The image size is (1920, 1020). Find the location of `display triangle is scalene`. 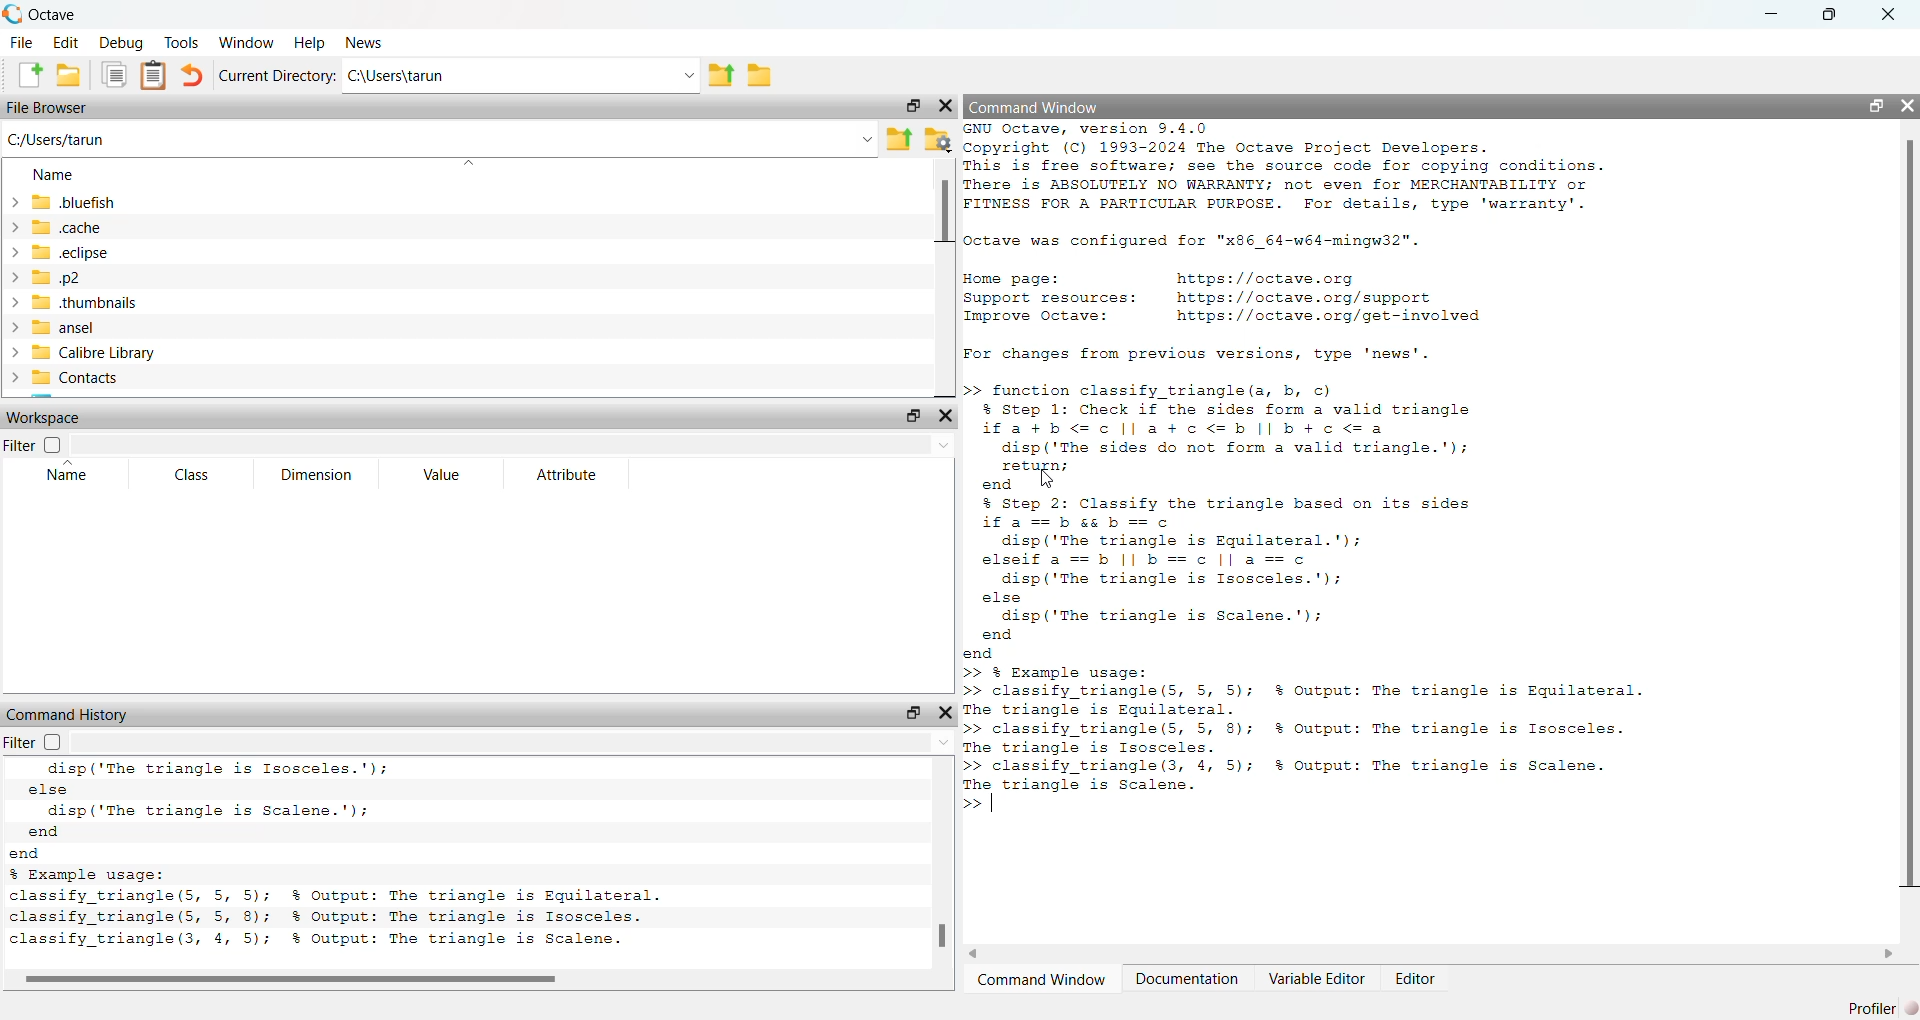

display triangle is scalene is located at coordinates (233, 811).